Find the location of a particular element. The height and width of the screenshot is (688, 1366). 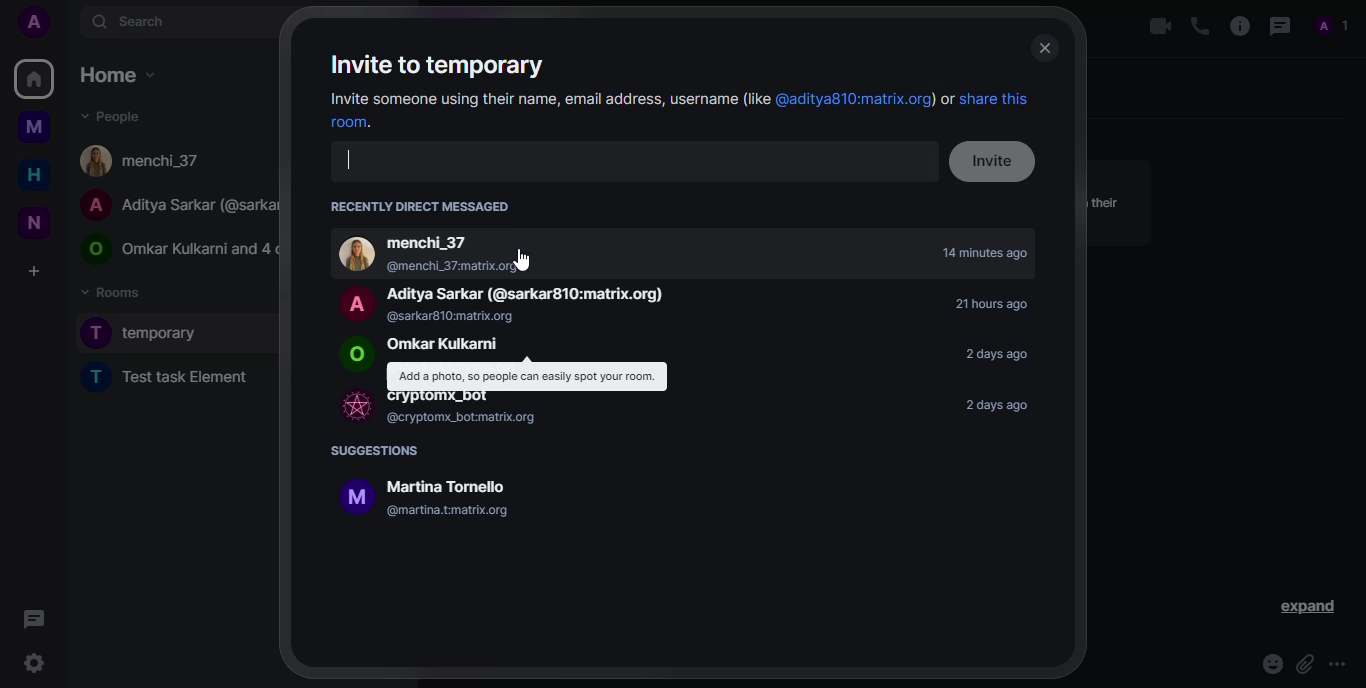

info is located at coordinates (686, 437).